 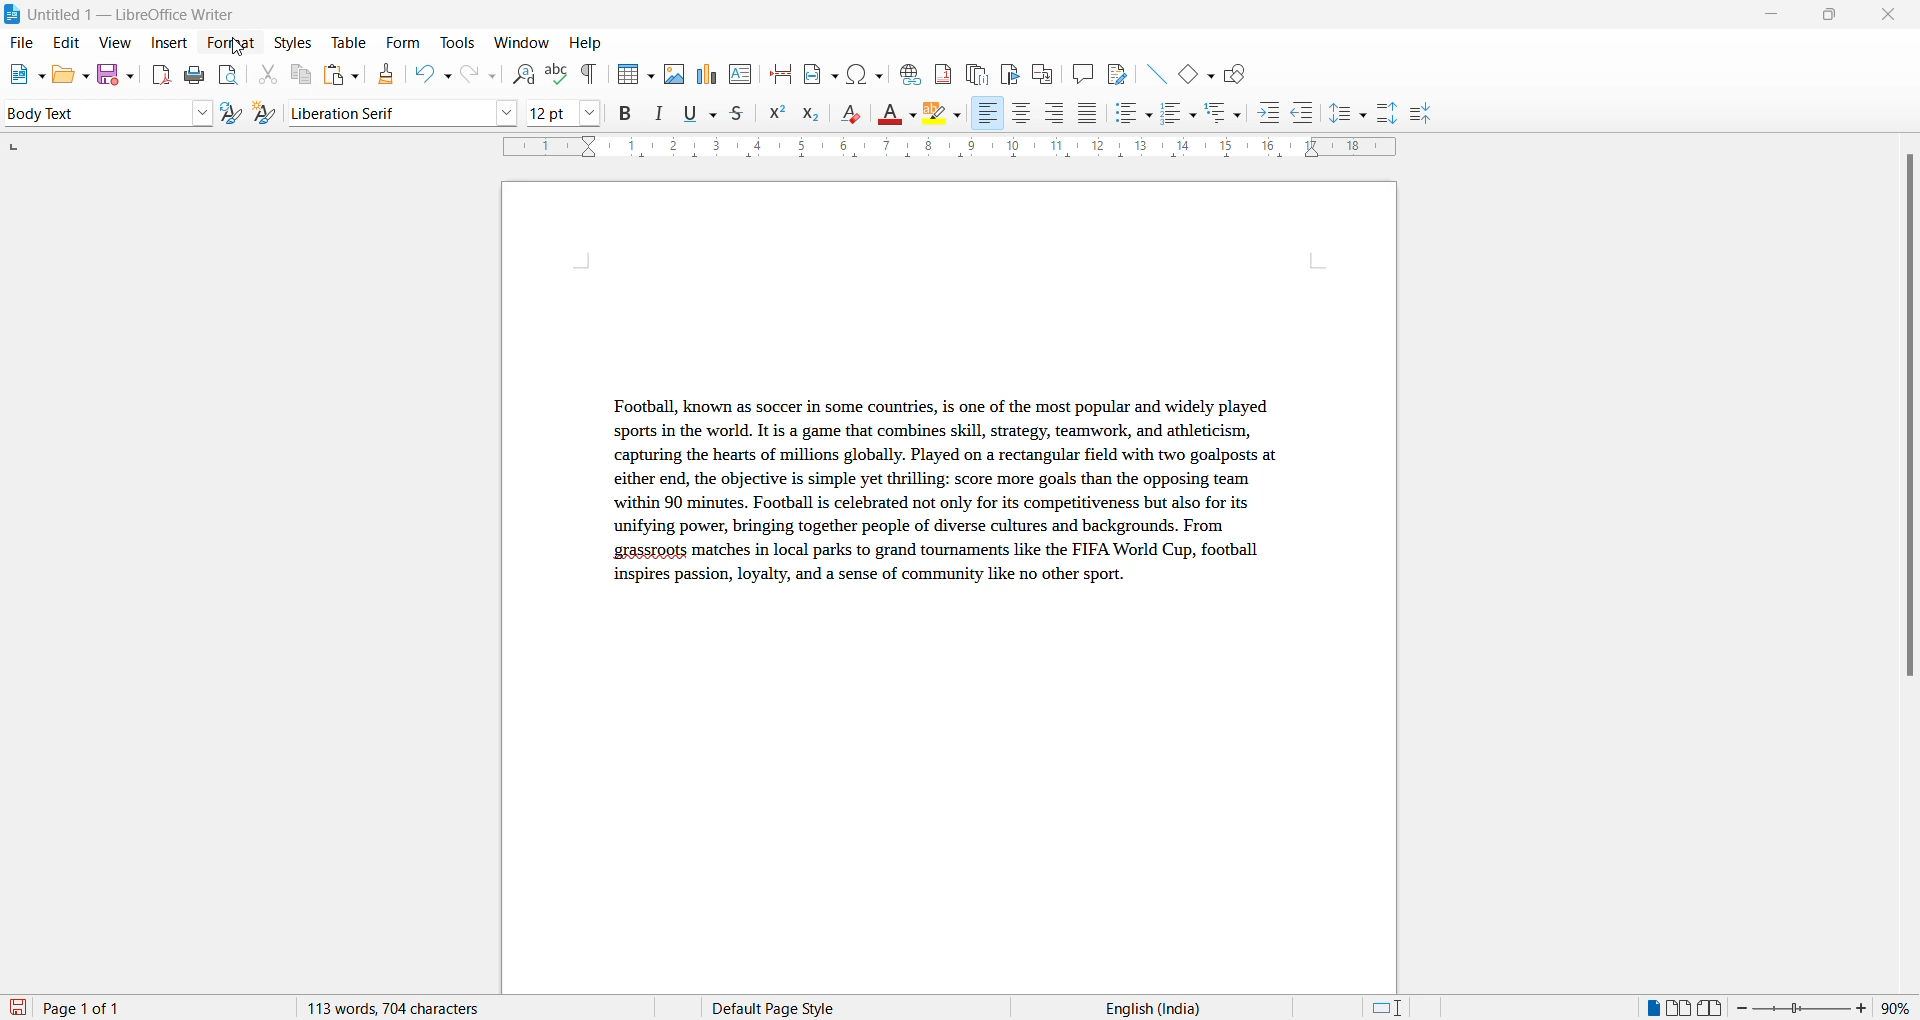 What do you see at coordinates (196, 75) in the screenshot?
I see `print` at bounding box center [196, 75].